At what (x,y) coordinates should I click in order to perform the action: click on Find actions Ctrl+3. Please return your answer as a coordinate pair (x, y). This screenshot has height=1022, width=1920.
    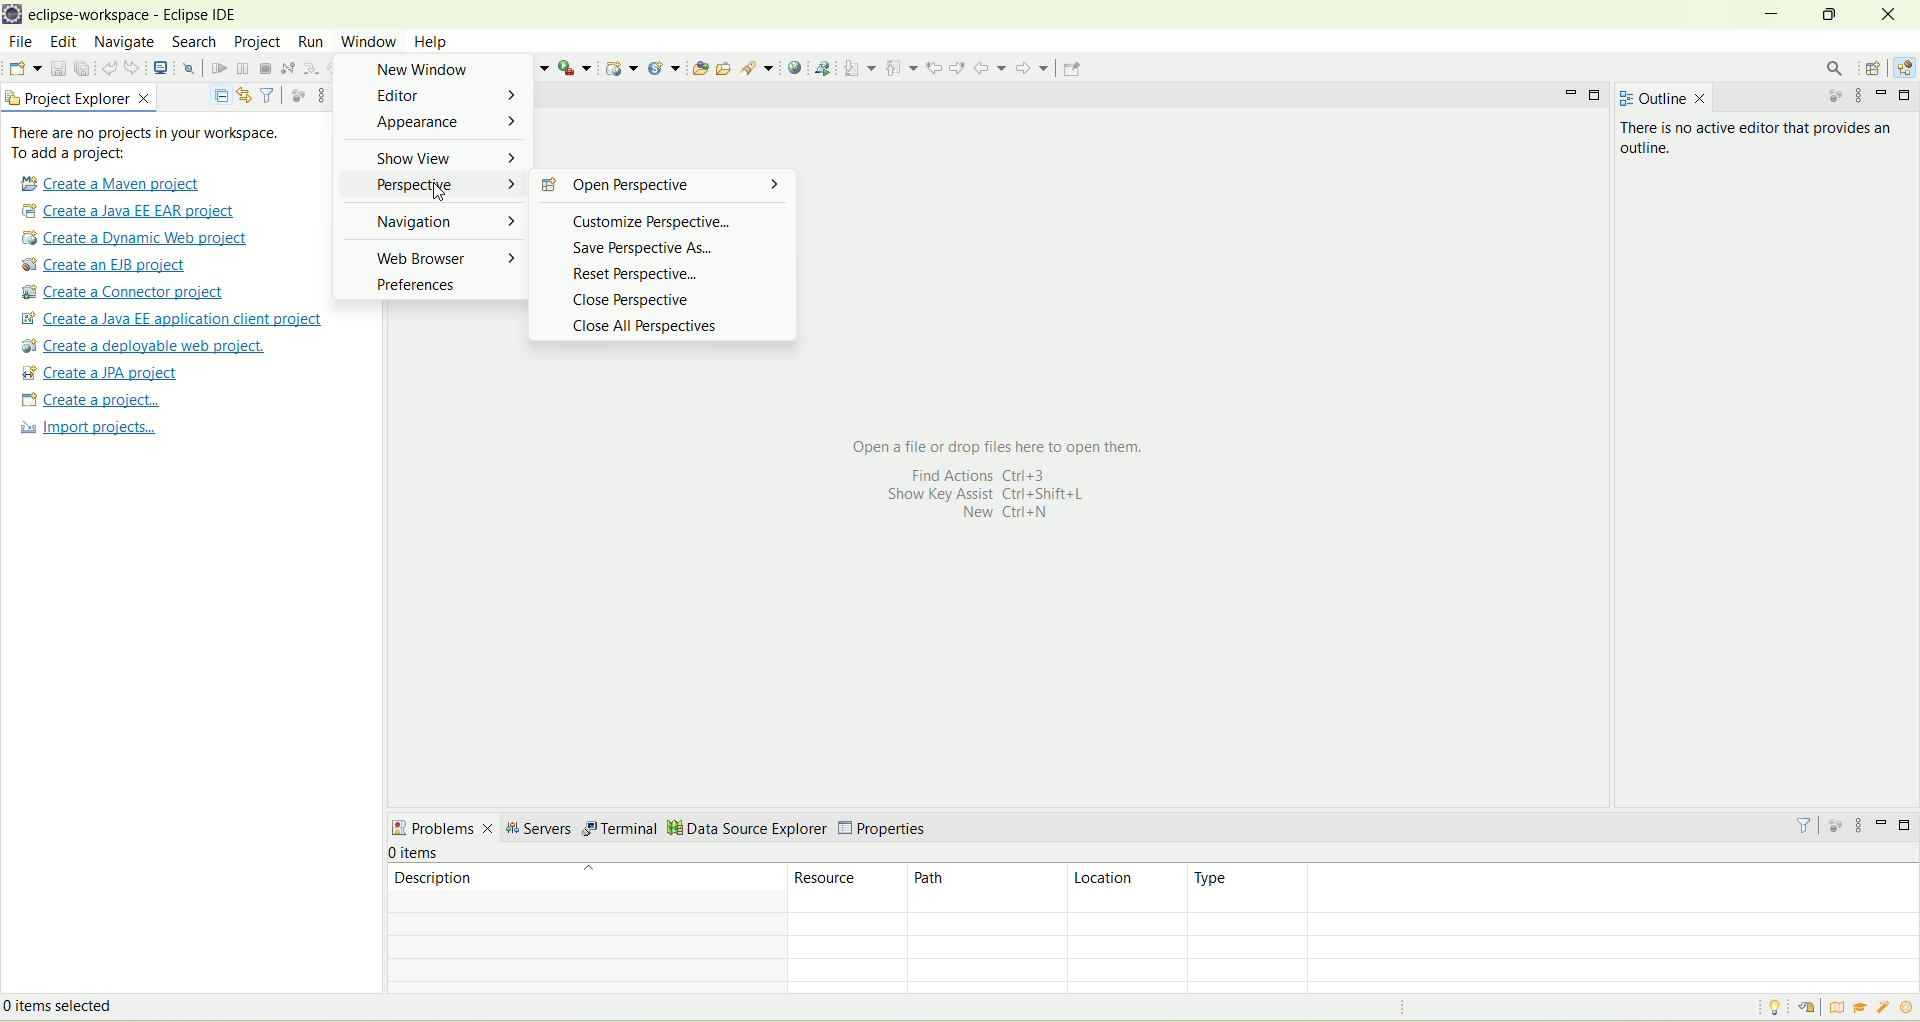
    Looking at the image, I should click on (969, 475).